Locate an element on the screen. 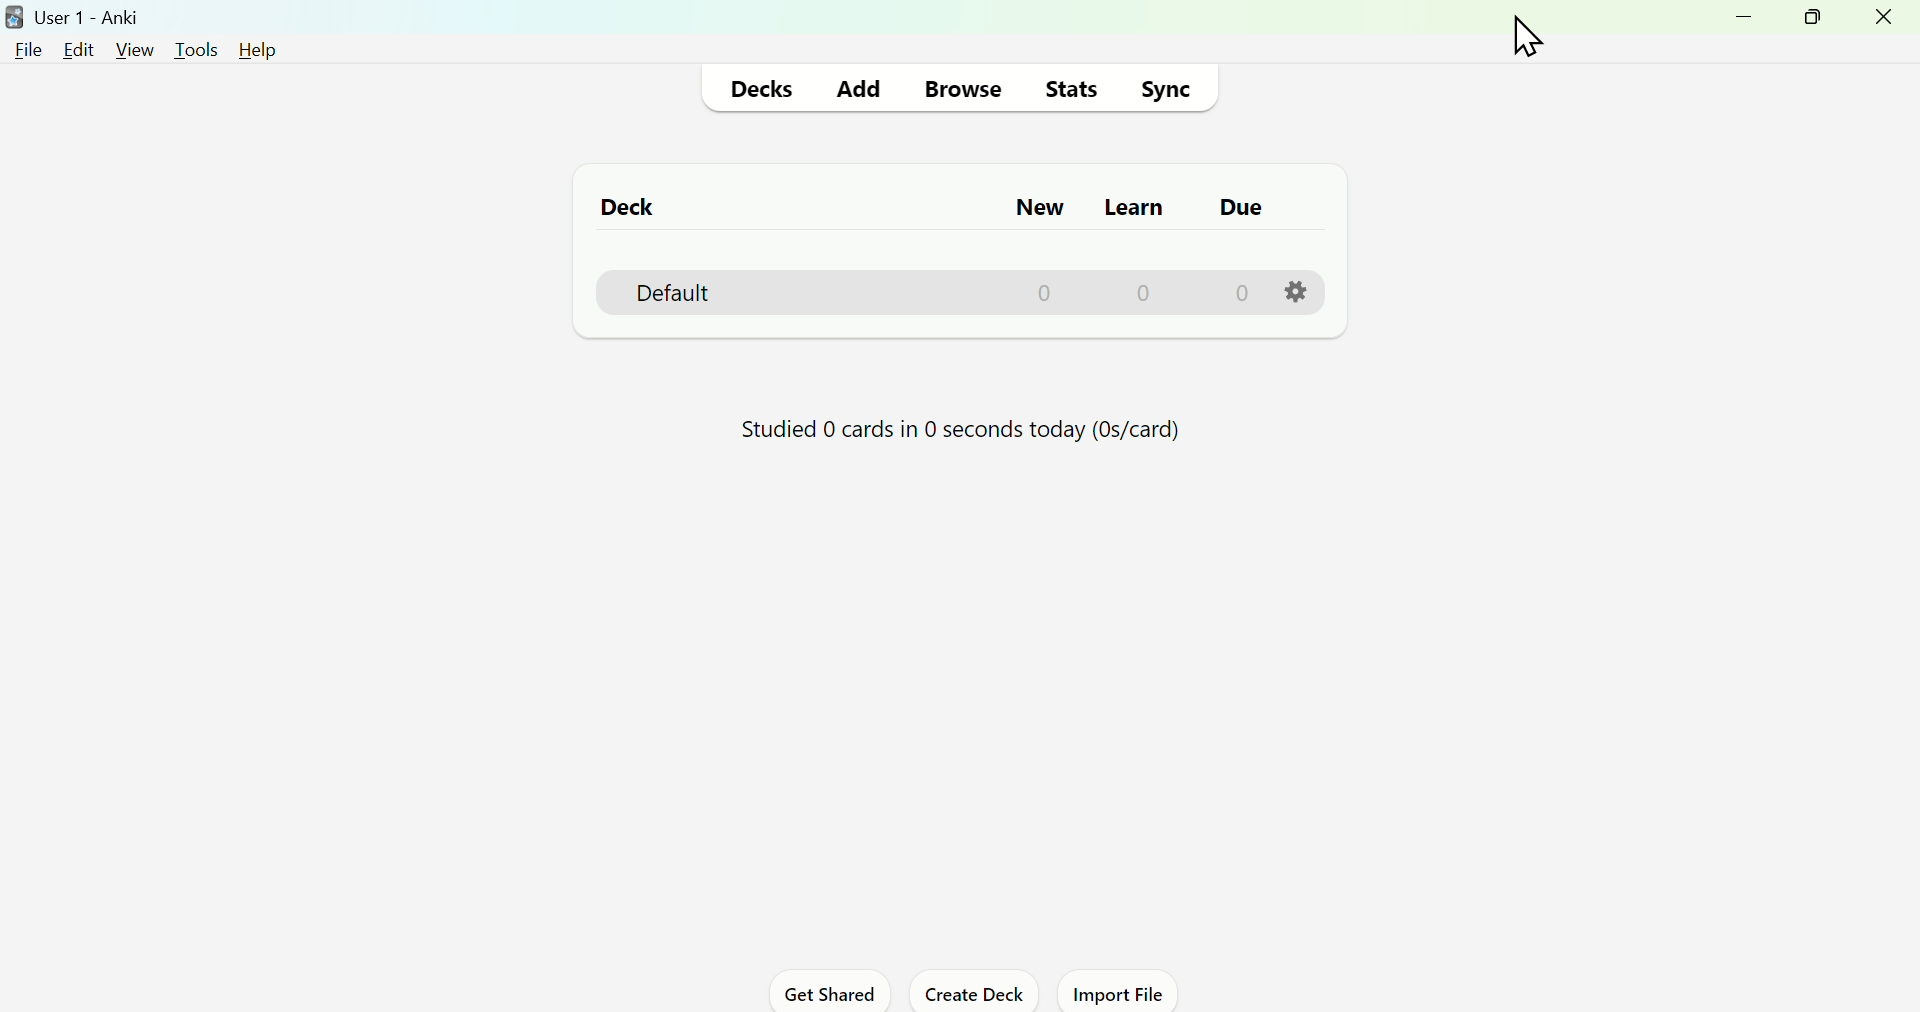  Help is located at coordinates (263, 51).